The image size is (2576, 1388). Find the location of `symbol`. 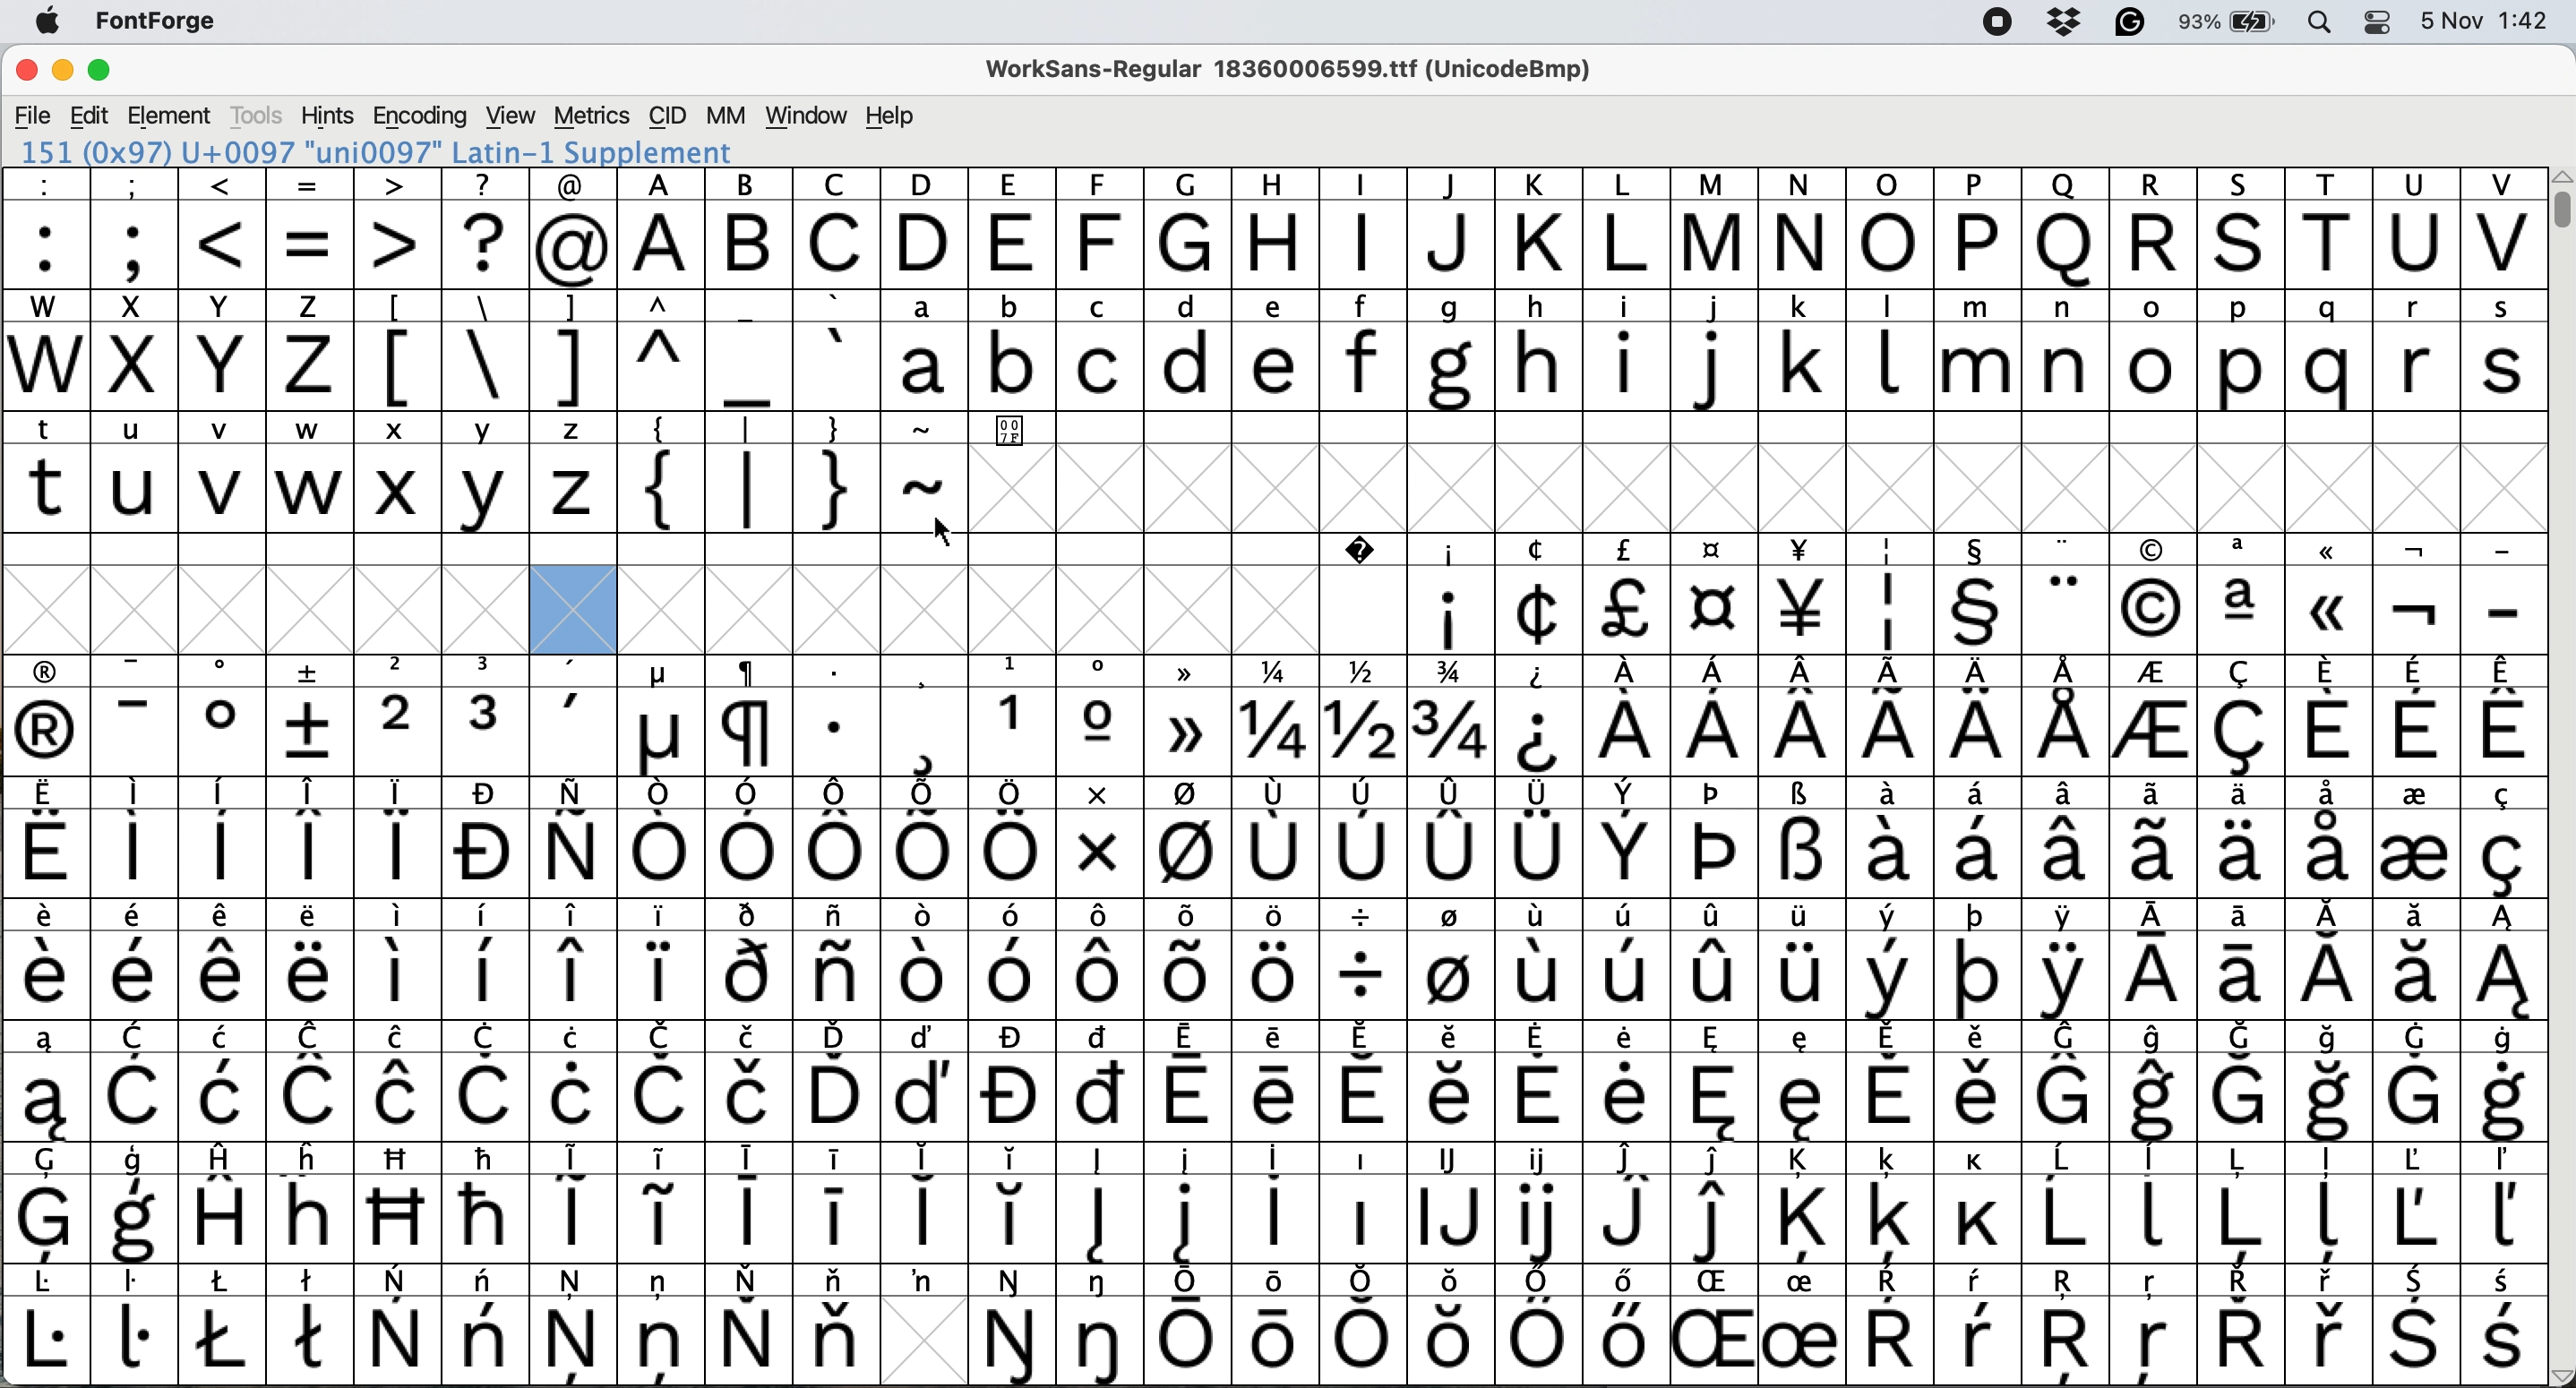

symbol is located at coordinates (1632, 839).